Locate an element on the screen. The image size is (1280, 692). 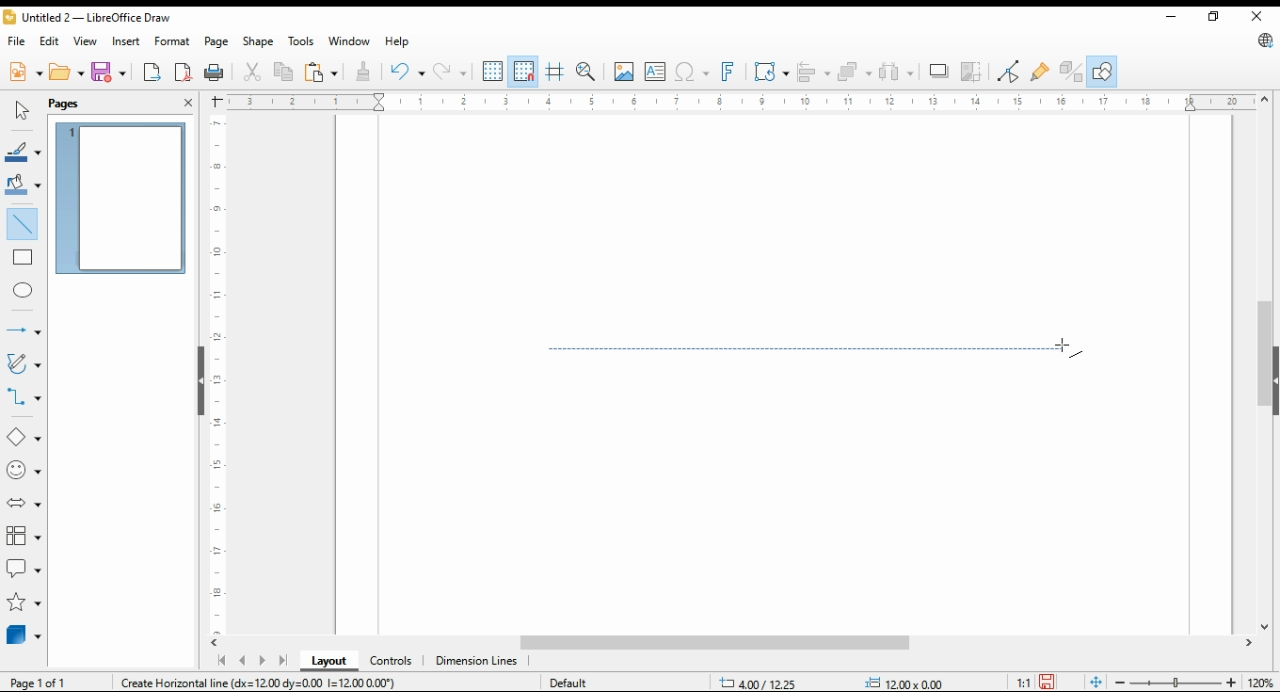
show draw functions is located at coordinates (1100, 72).